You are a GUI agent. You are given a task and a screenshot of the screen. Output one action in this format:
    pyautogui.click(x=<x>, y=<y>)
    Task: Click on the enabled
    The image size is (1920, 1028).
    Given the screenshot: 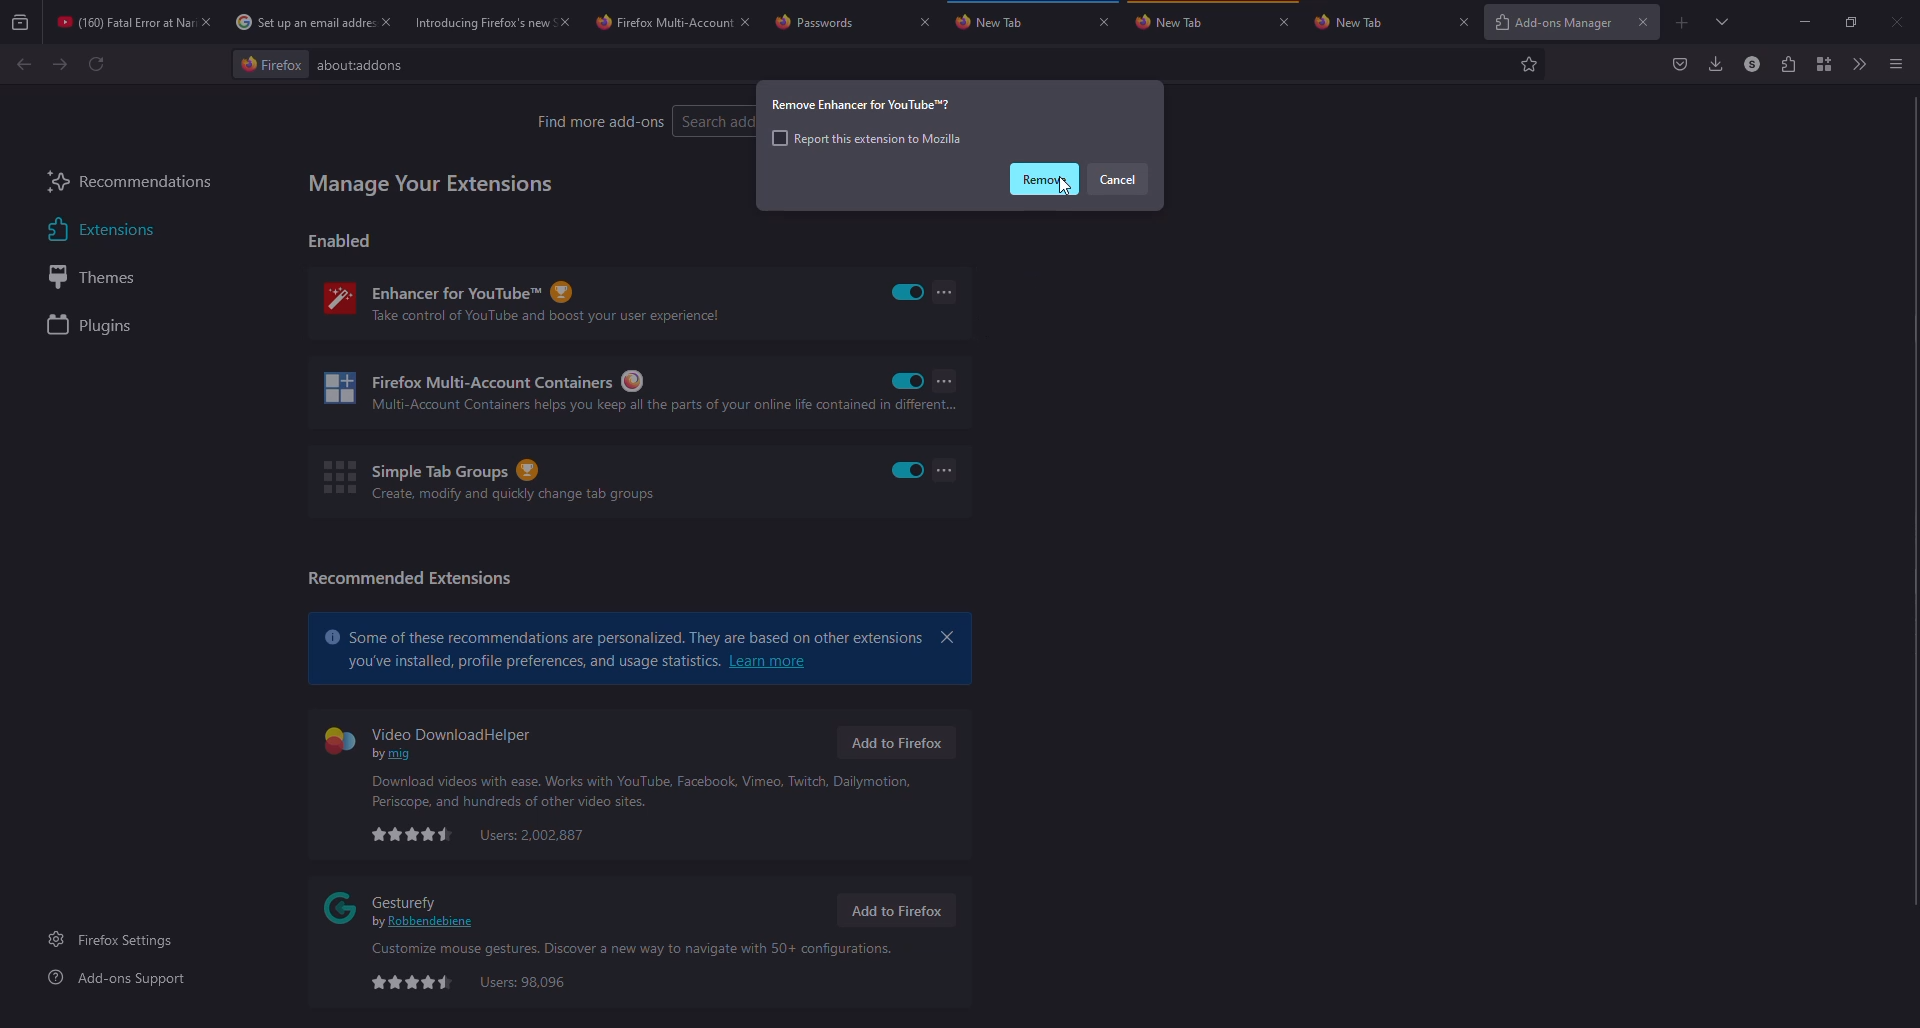 What is the action you would take?
    pyautogui.click(x=908, y=381)
    